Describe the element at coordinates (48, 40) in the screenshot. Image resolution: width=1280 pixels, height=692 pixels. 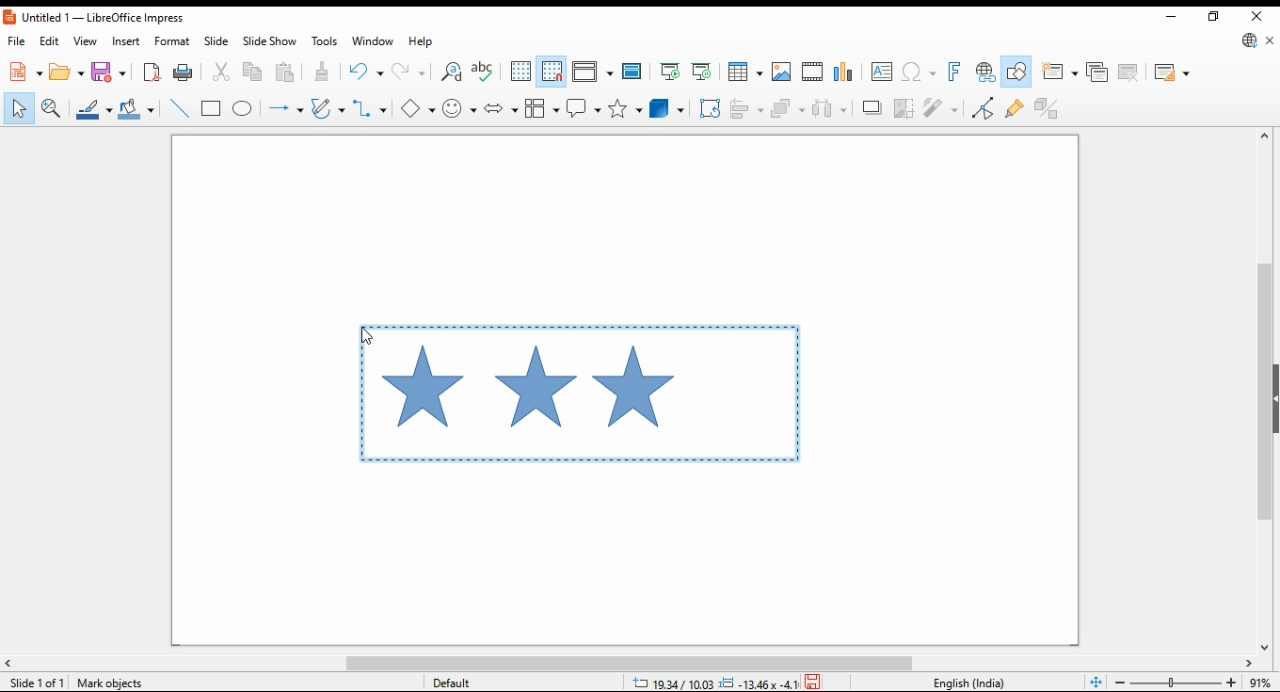
I see `edit` at that location.